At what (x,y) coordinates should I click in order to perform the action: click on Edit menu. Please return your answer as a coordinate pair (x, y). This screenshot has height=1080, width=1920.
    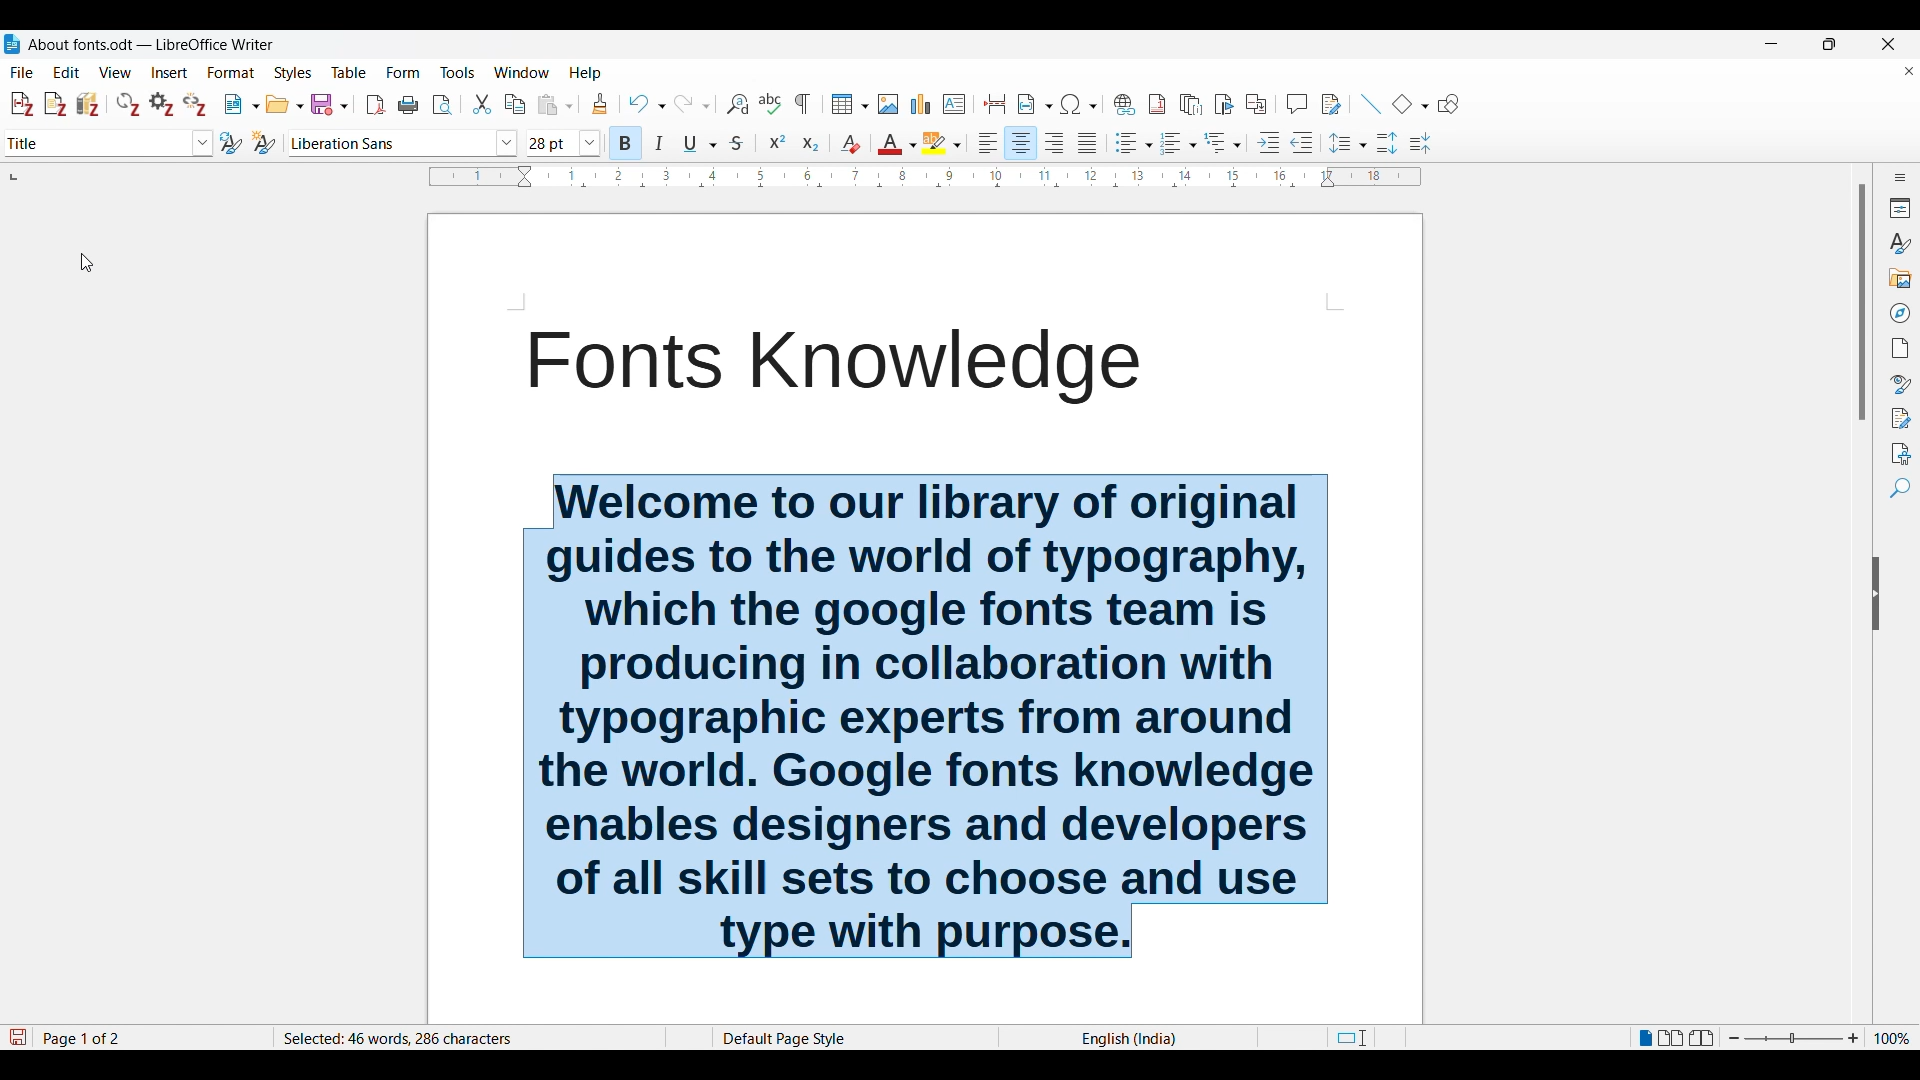
    Looking at the image, I should click on (66, 72).